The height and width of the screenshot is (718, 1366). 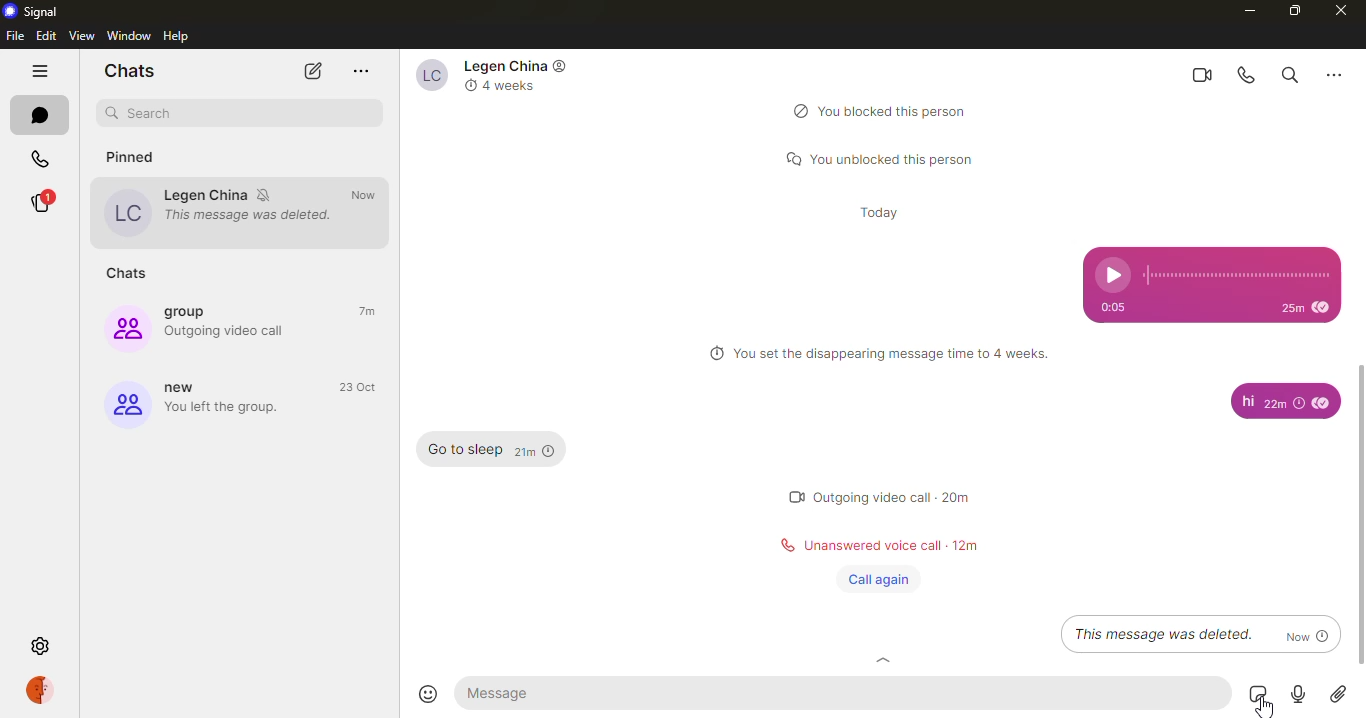 What do you see at coordinates (892, 547) in the screenshot?
I see `Unanswered voice call 12m` at bounding box center [892, 547].